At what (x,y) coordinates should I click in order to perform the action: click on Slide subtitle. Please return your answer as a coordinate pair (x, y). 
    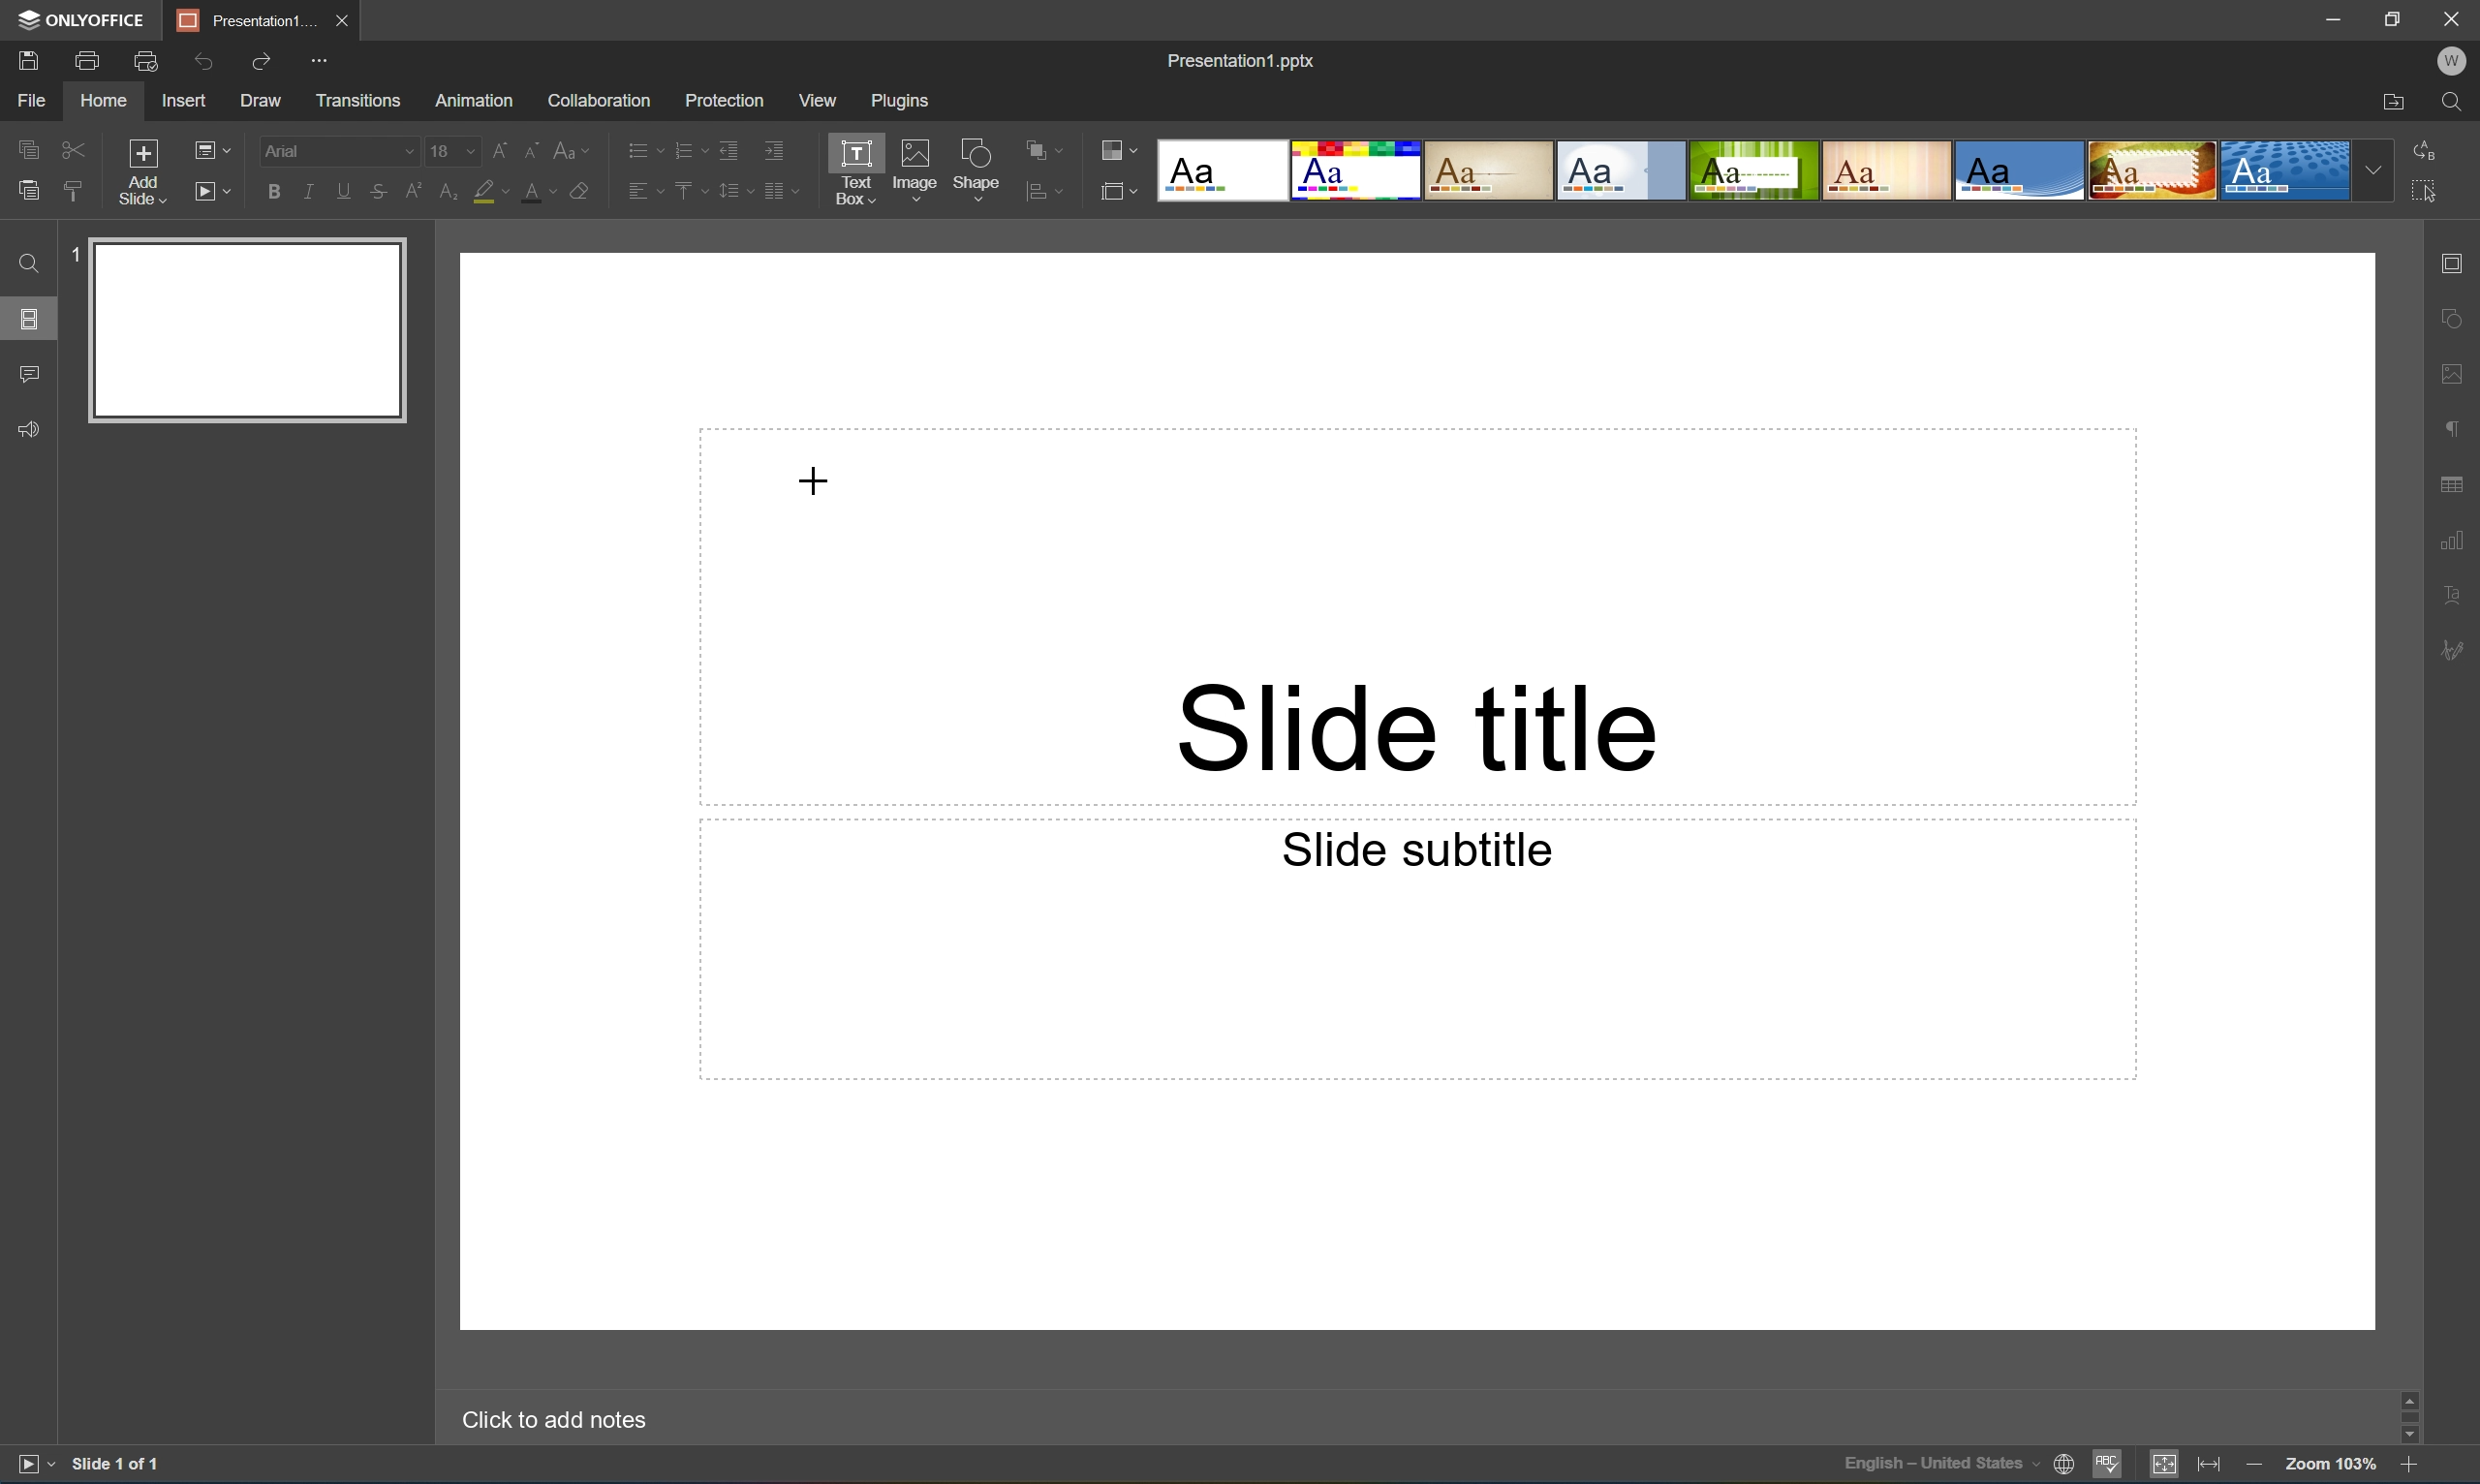
    Looking at the image, I should click on (1420, 849).